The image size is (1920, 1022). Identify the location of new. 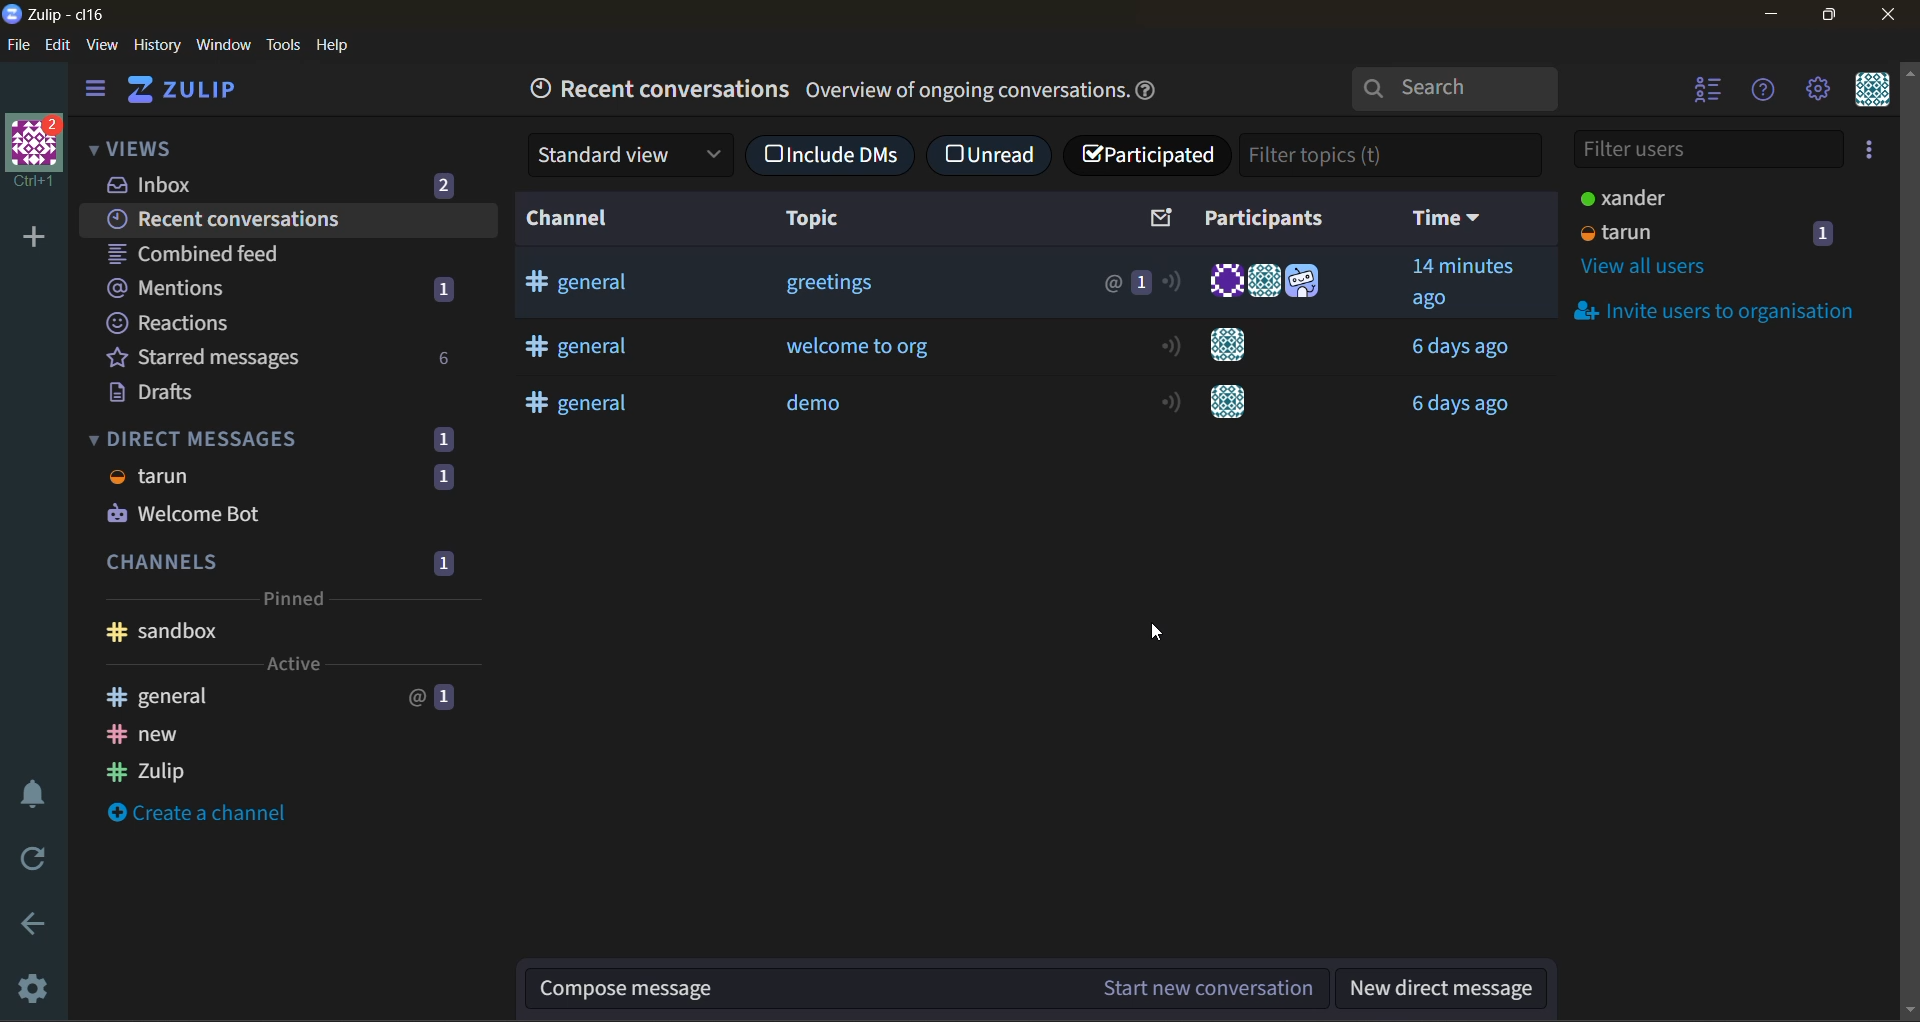
(262, 734).